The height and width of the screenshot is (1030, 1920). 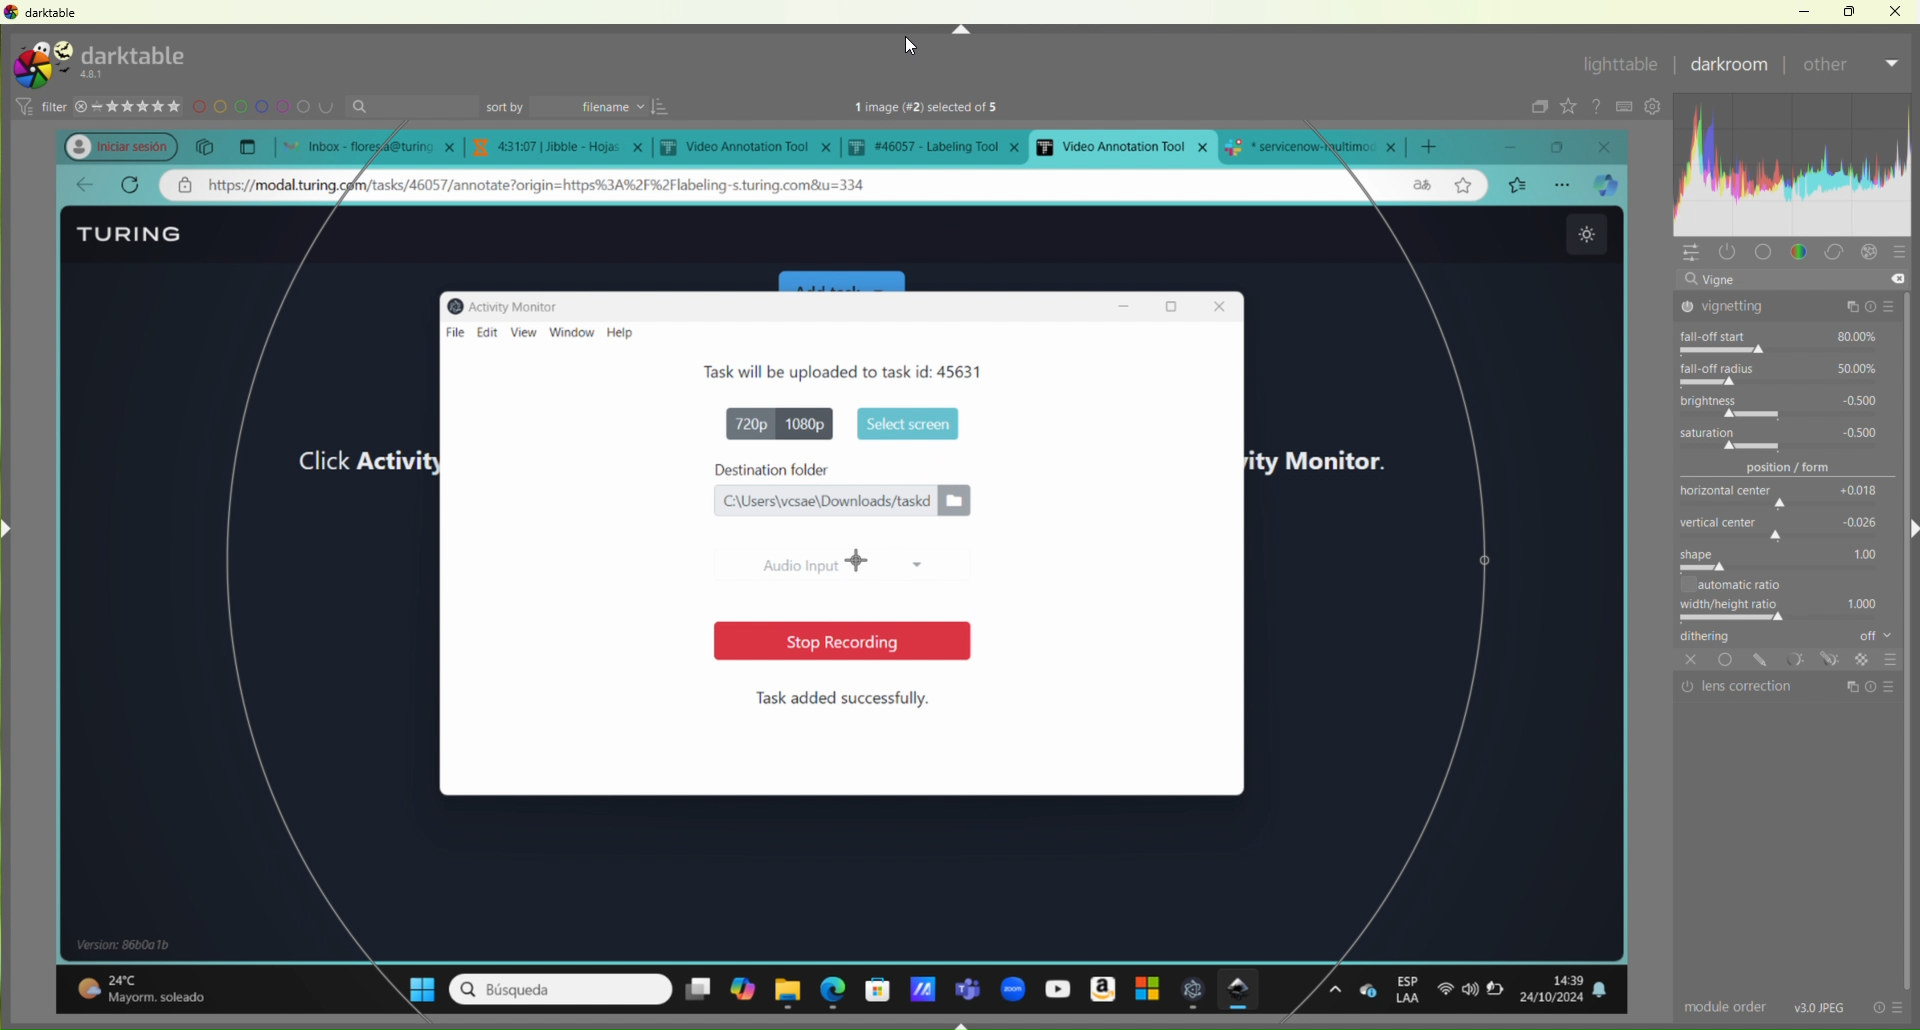 I want to click on info, so click(x=1890, y=1006).